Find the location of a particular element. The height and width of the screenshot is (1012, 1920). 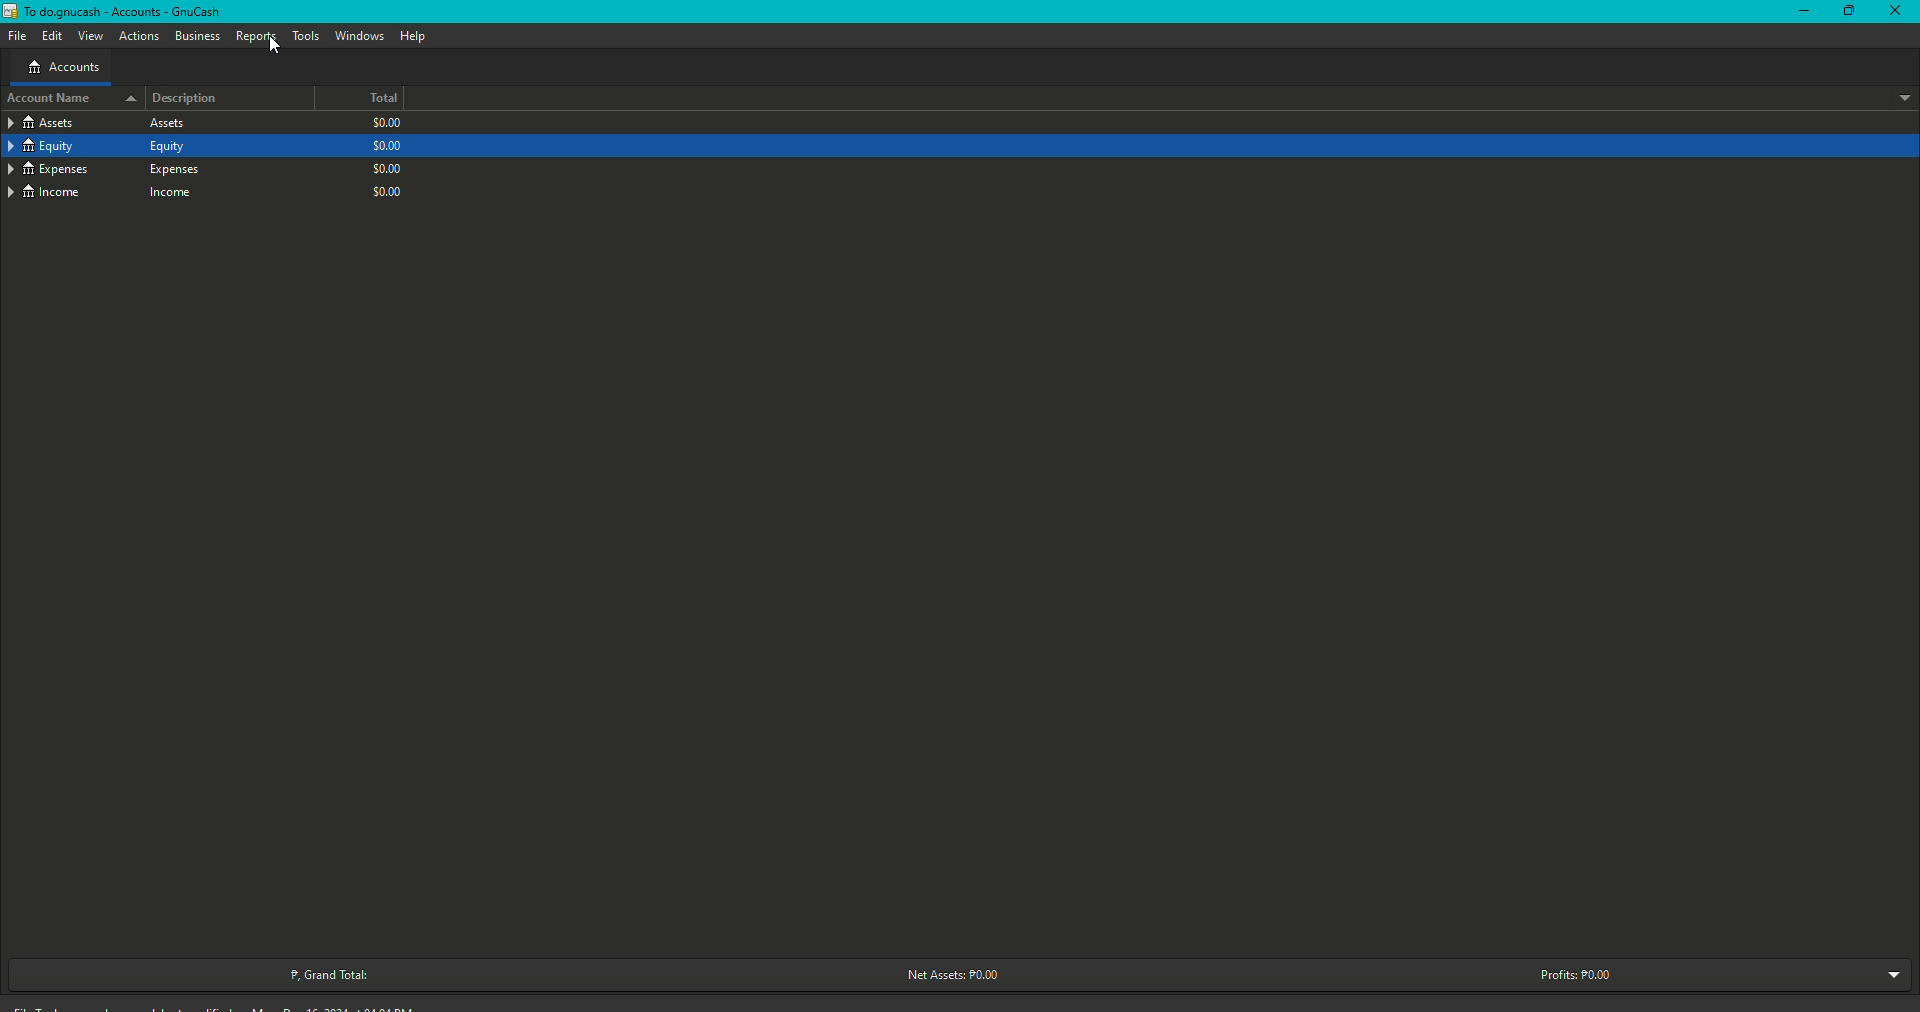

Accounts is located at coordinates (64, 67).